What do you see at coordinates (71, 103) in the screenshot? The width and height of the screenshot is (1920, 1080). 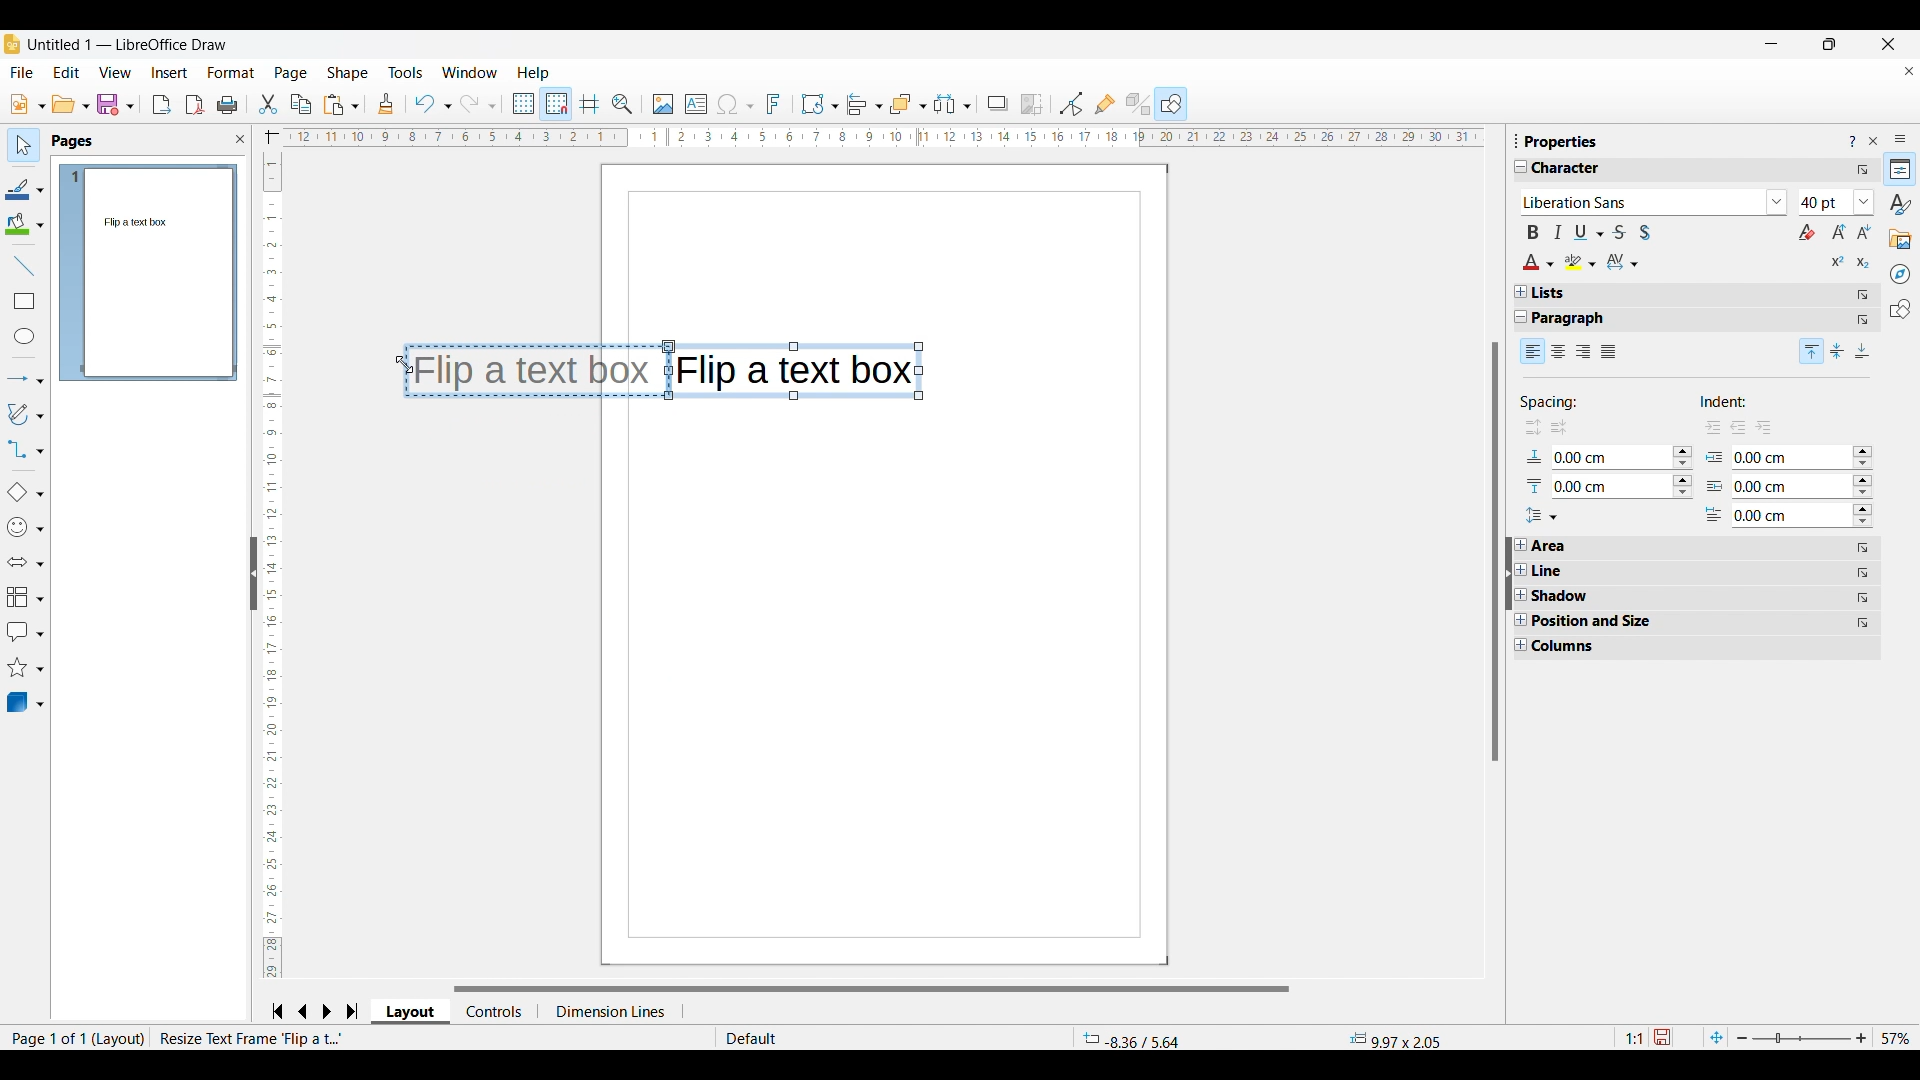 I see `Open document options` at bounding box center [71, 103].